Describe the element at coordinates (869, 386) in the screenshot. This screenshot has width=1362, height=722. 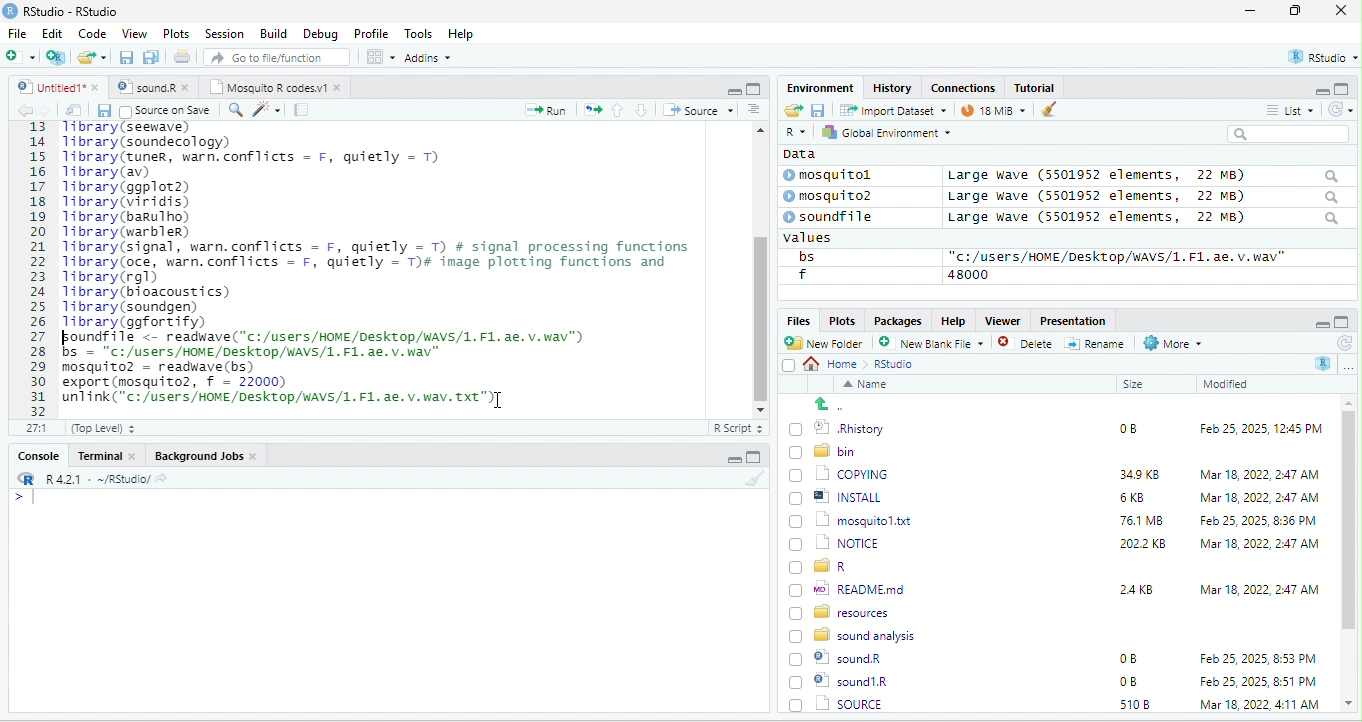
I see ` Name` at that location.